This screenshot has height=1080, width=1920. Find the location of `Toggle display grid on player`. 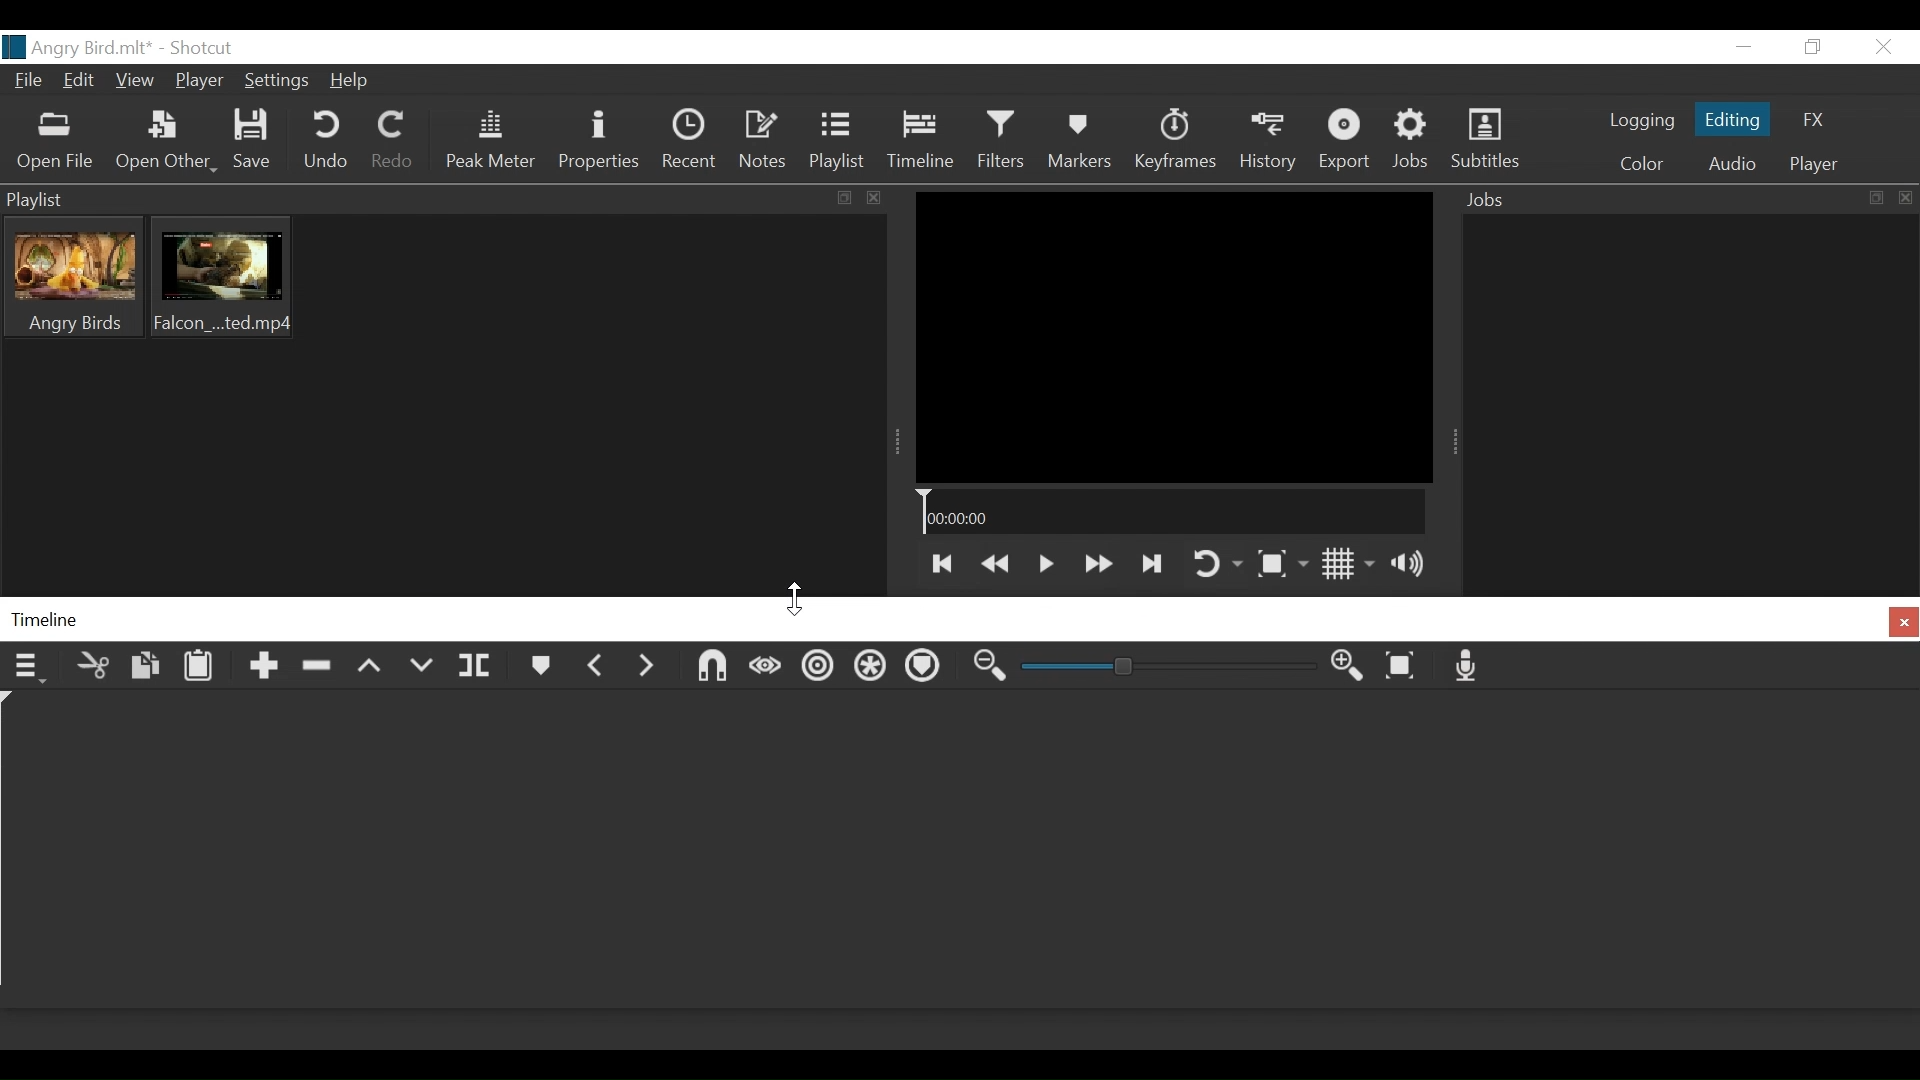

Toggle display grid on player is located at coordinates (1351, 564).